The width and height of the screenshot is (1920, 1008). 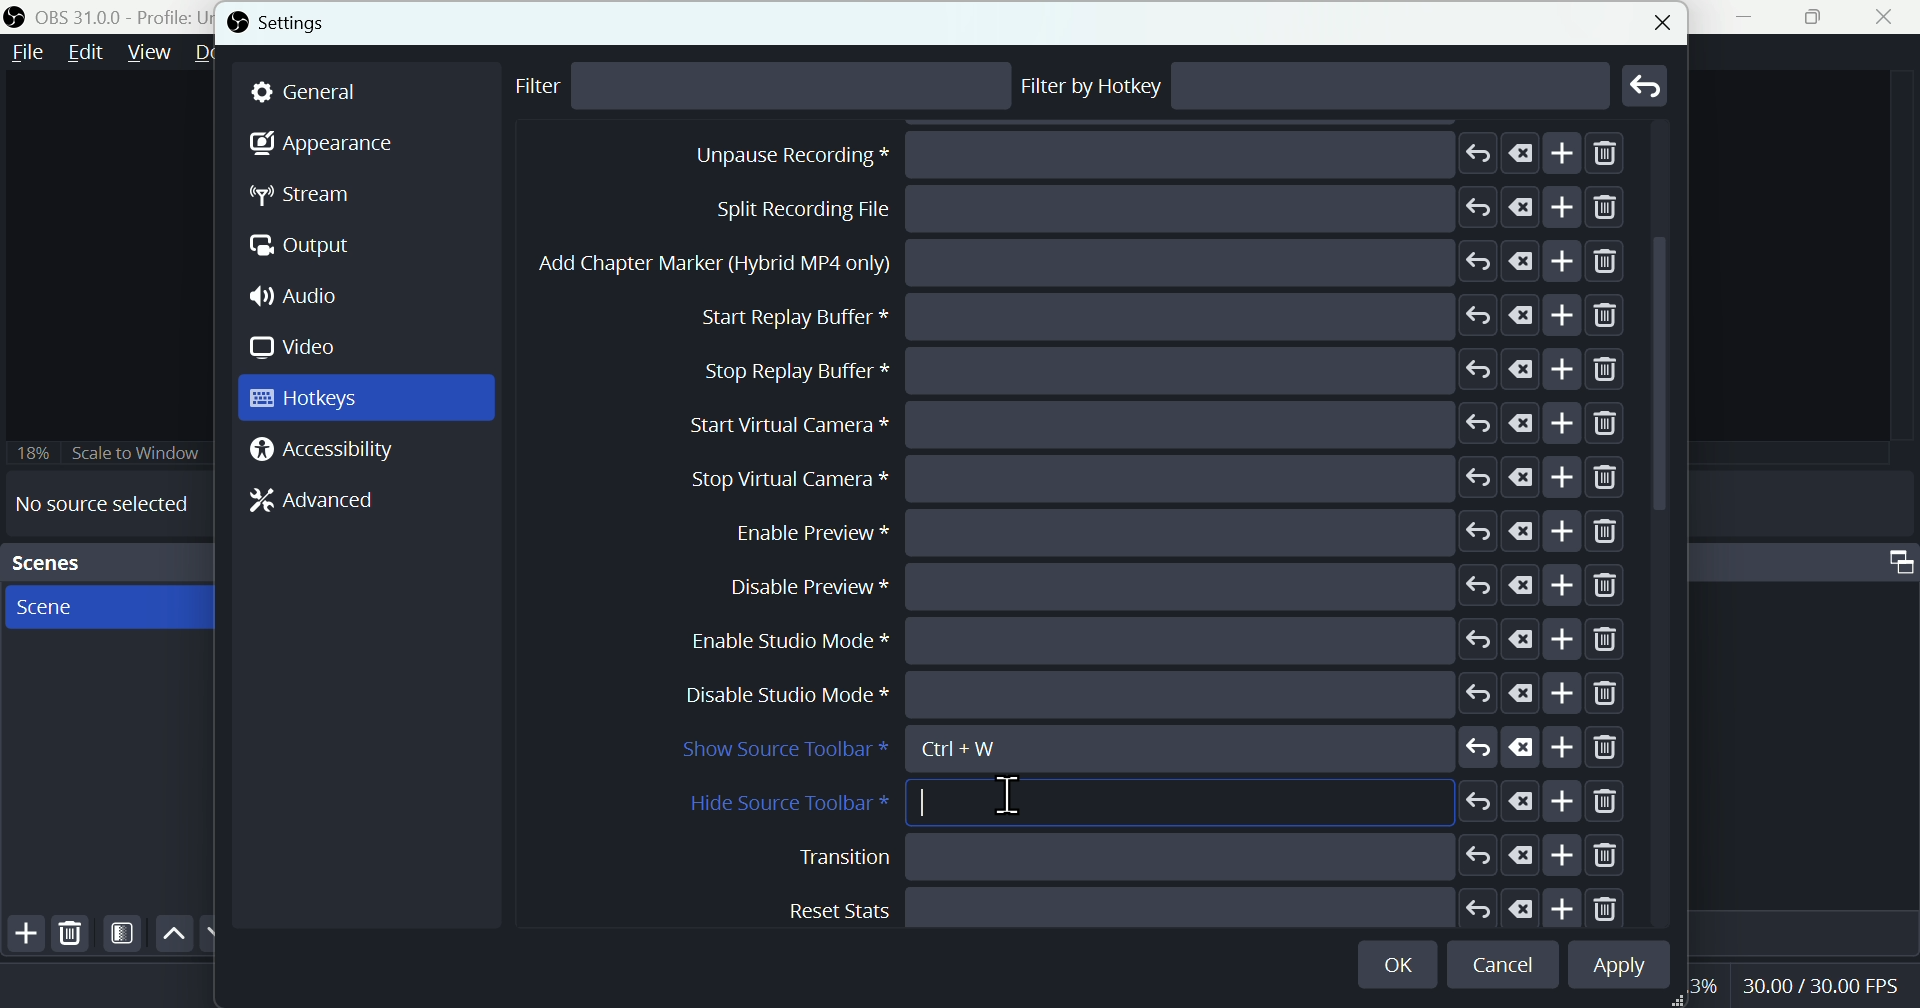 What do you see at coordinates (1647, 85) in the screenshot?
I see `Go back` at bounding box center [1647, 85].